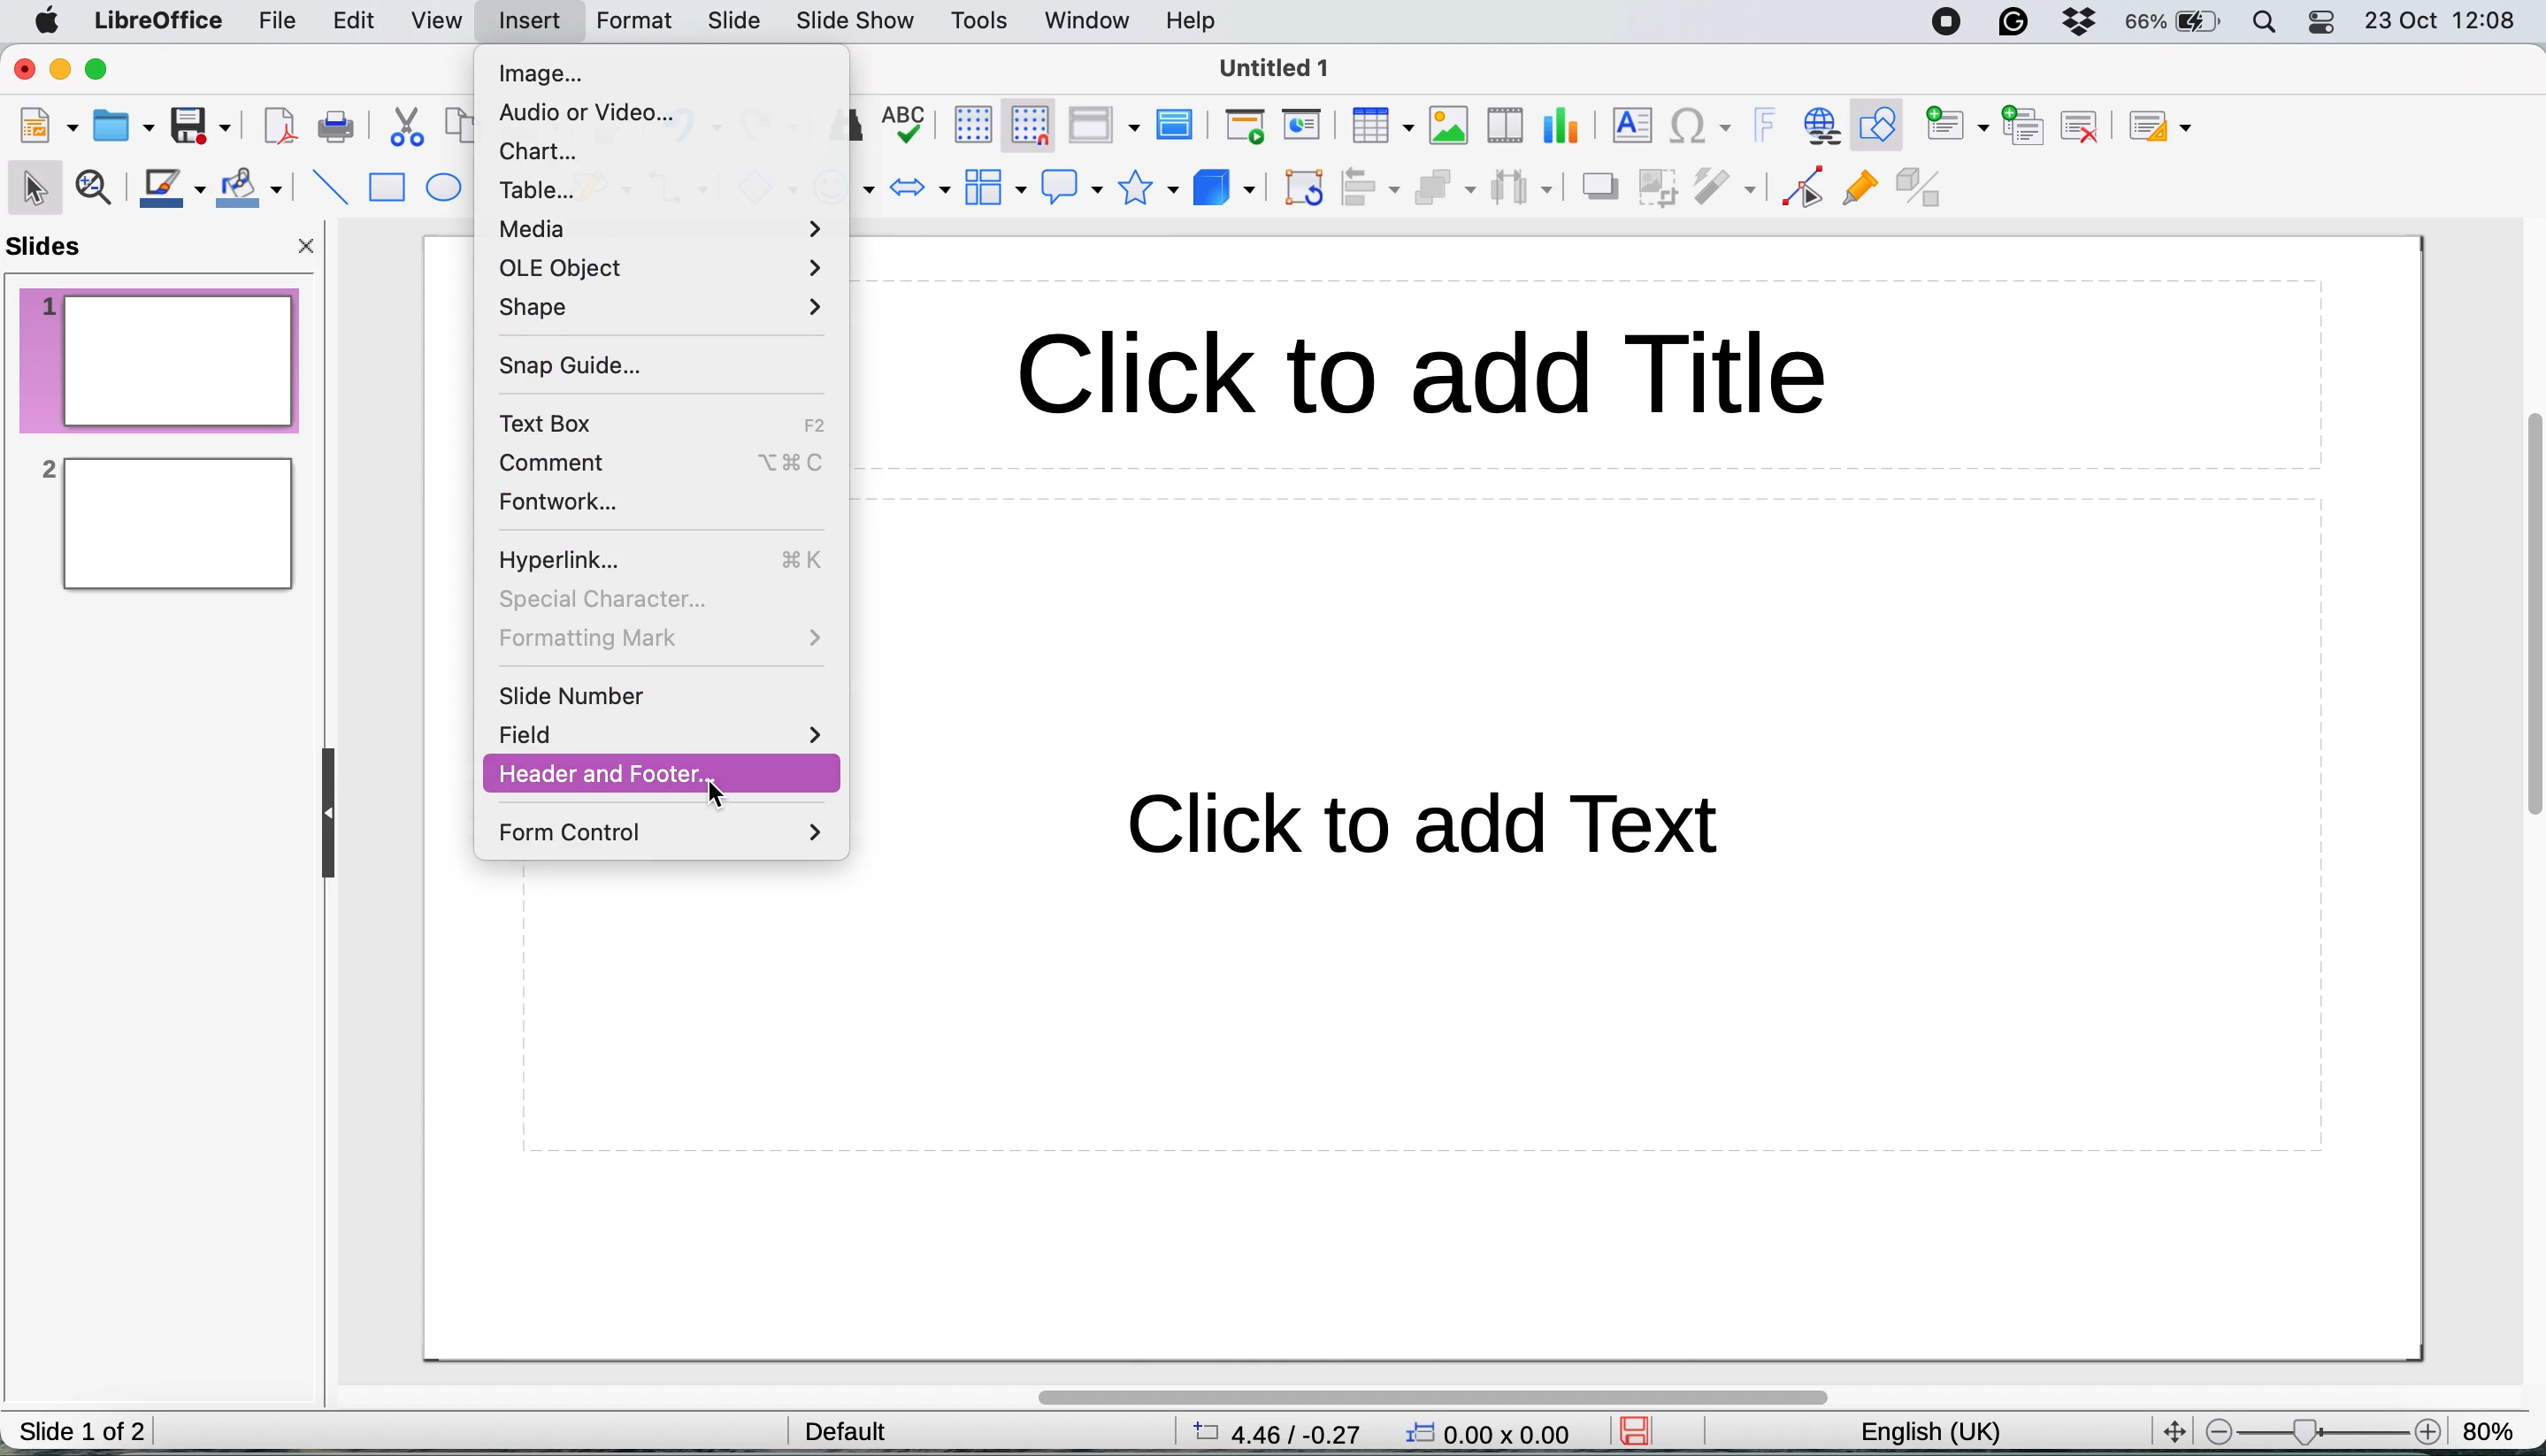 The height and width of the screenshot is (1456, 2546). What do you see at coordinates (1372, 188) in the screenshot?
I see `align objects` at bounding box center [1372, 188].